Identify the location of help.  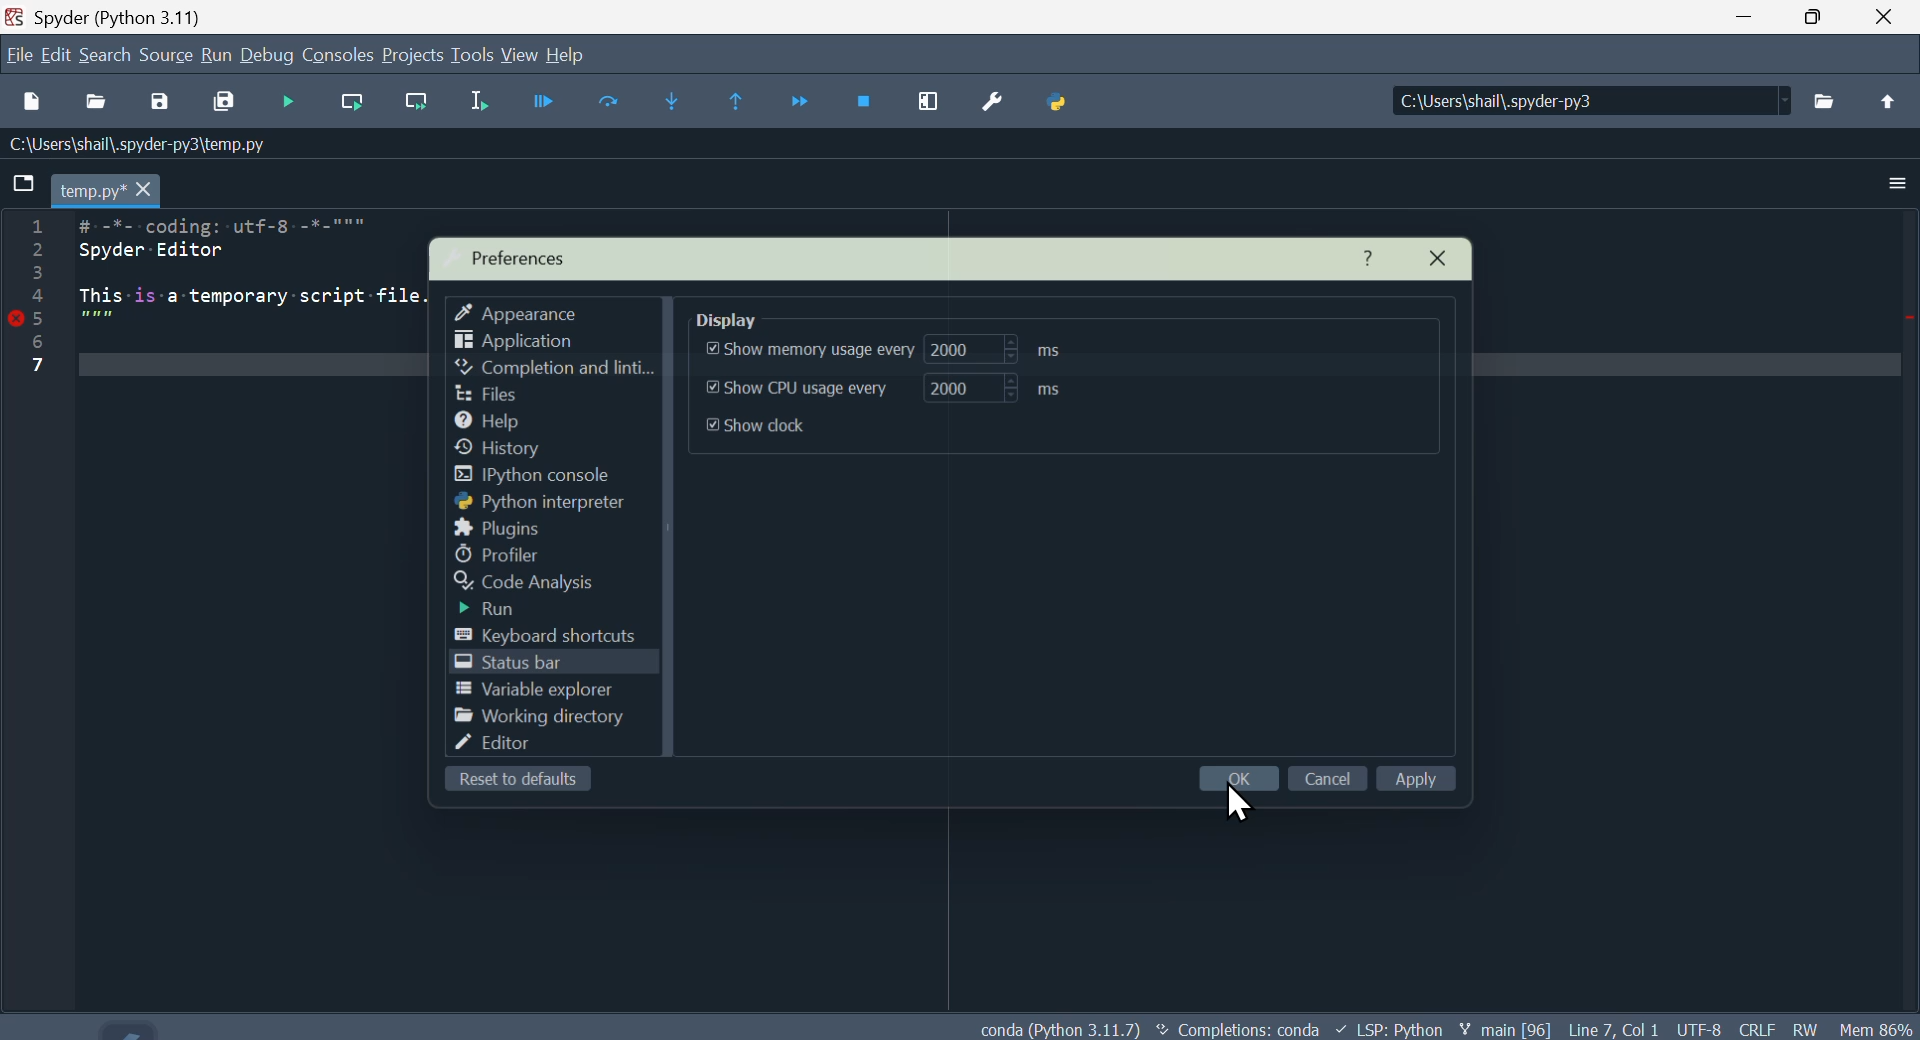
(491, 419).